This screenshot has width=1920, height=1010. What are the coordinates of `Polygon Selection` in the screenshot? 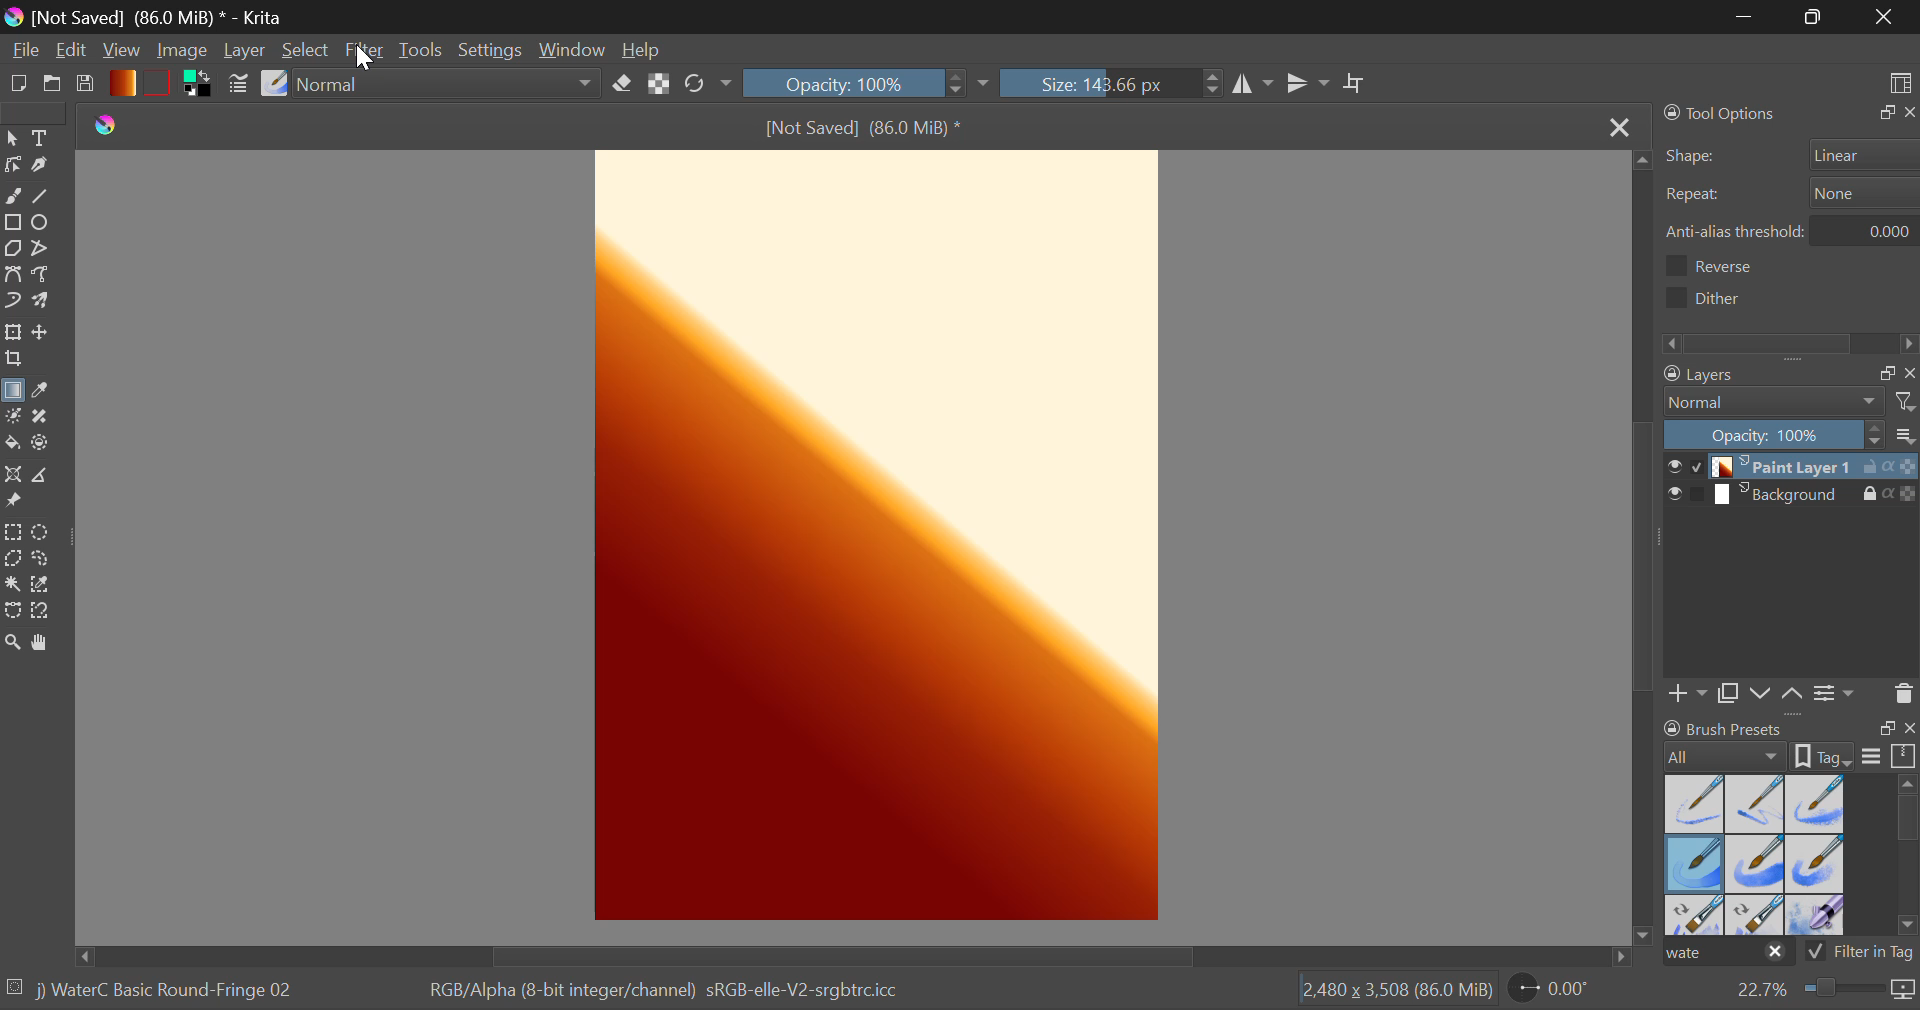 It's located at (13, 561).